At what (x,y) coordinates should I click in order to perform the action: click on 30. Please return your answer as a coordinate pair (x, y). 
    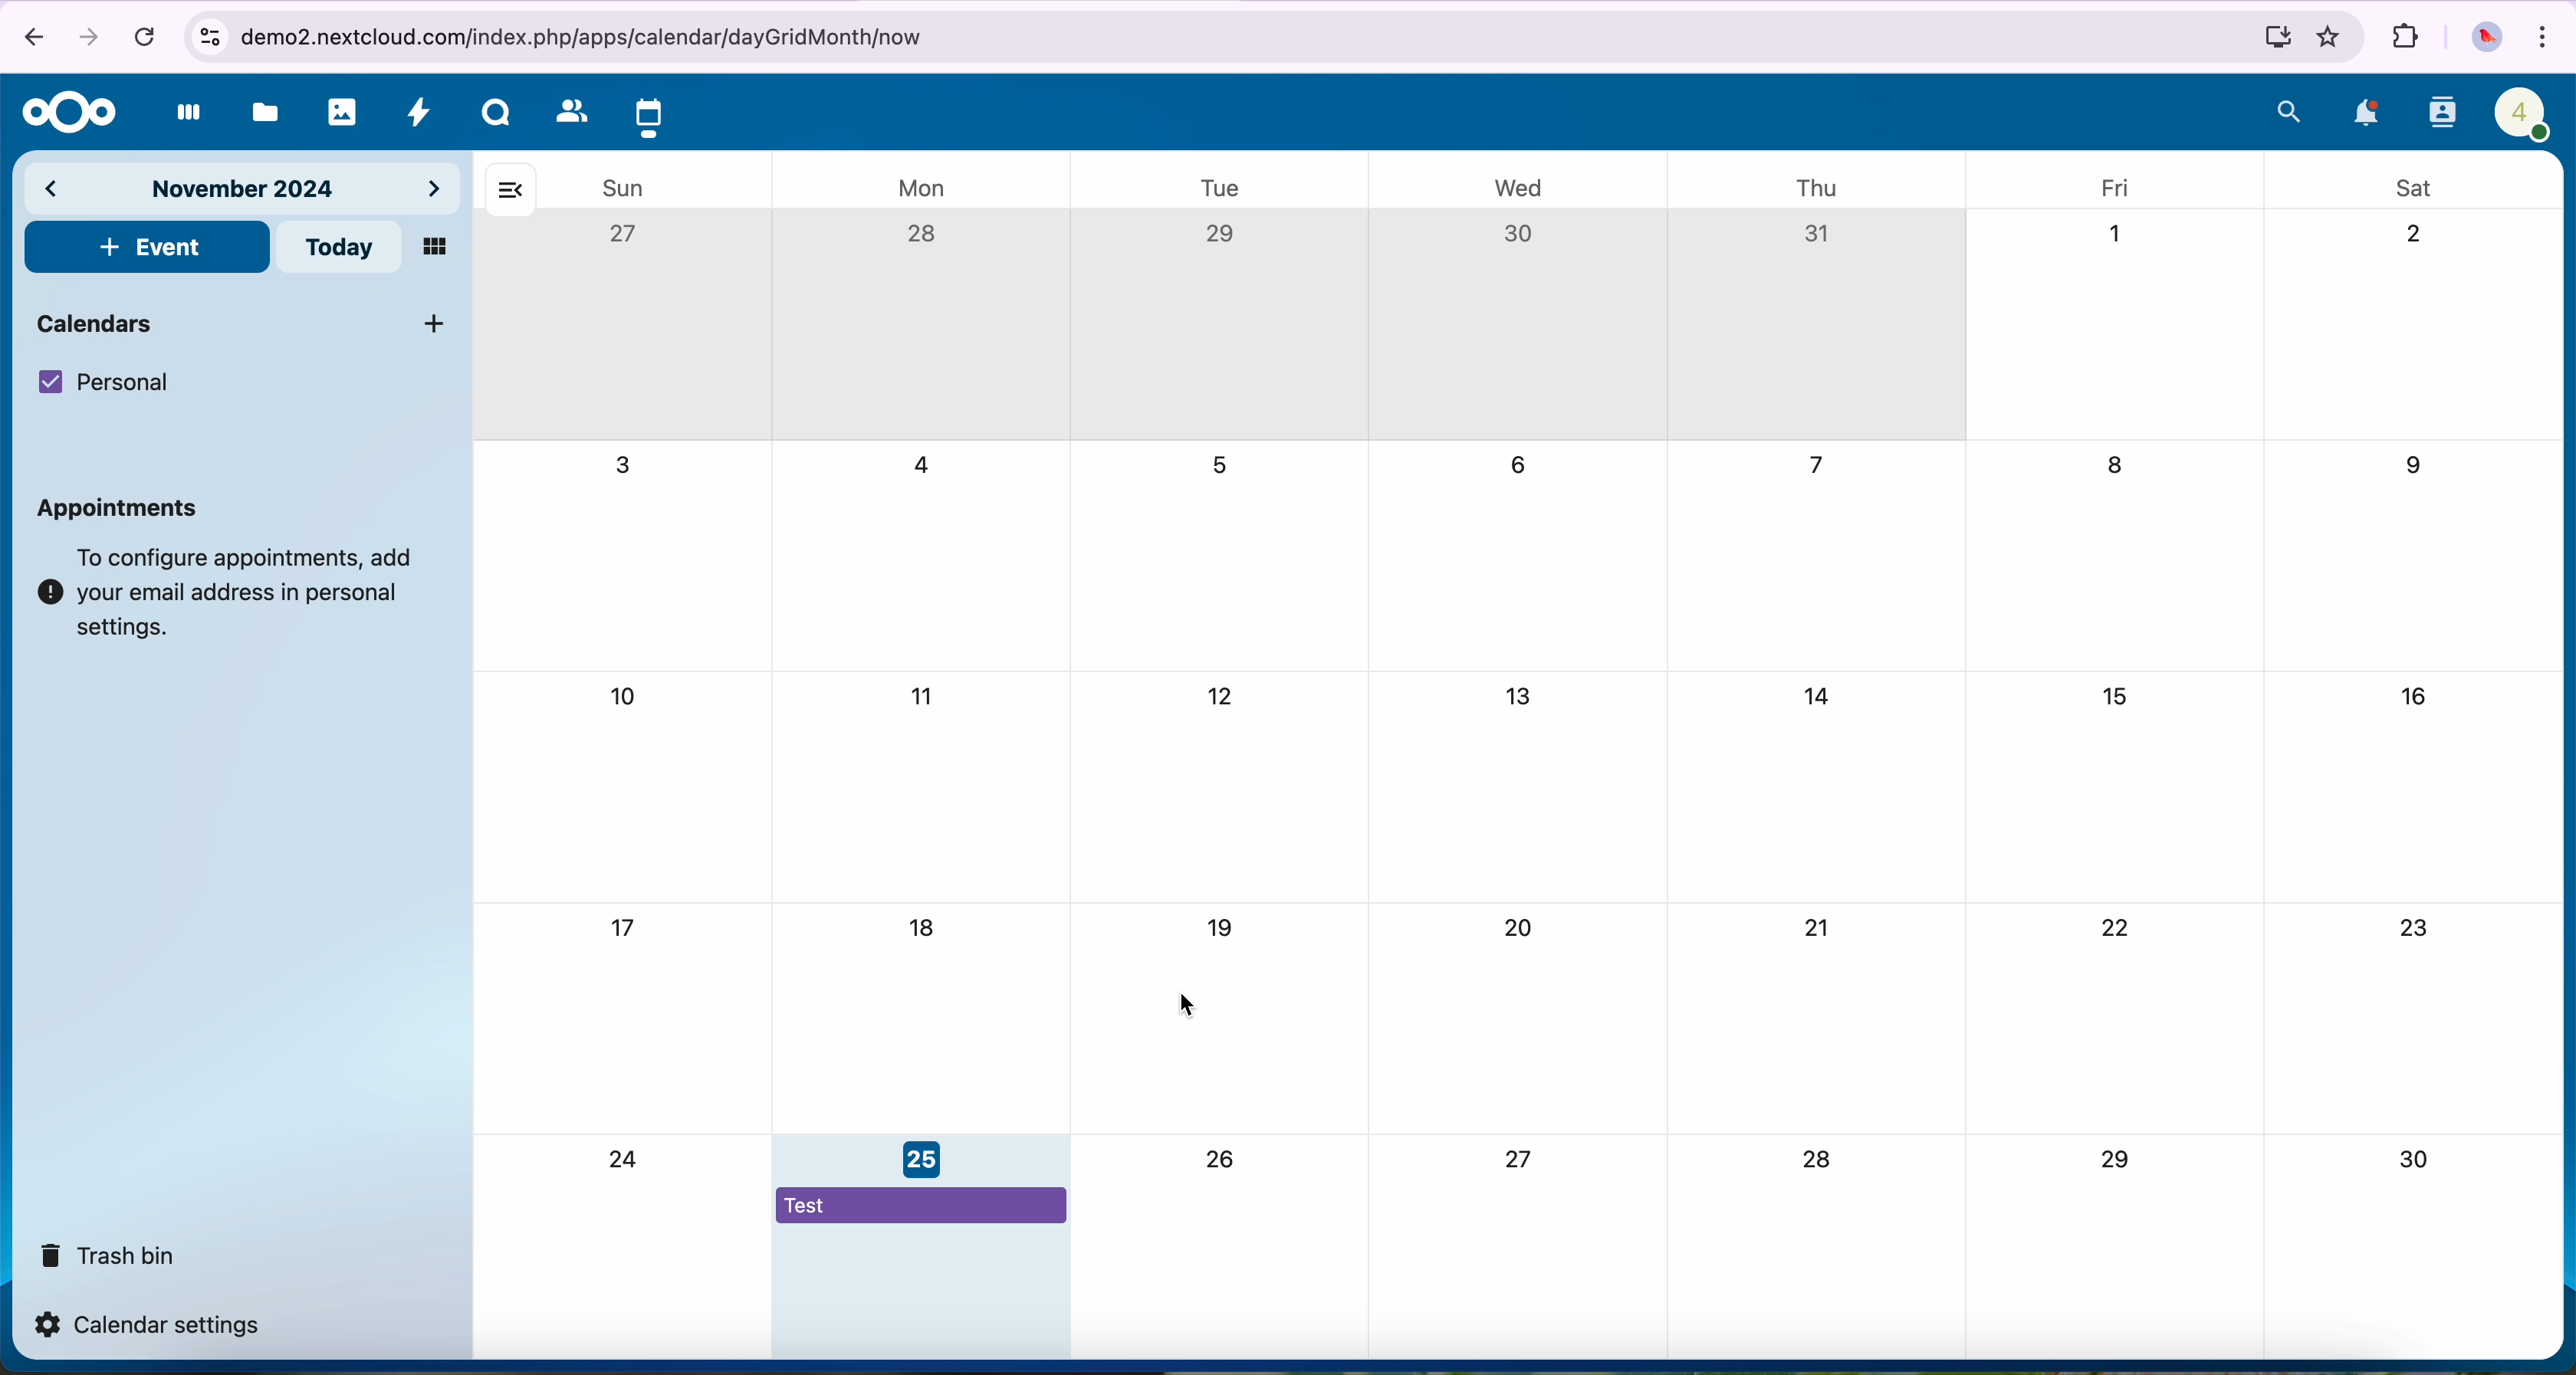
    Looking at the image, I should click on (1518, 233).